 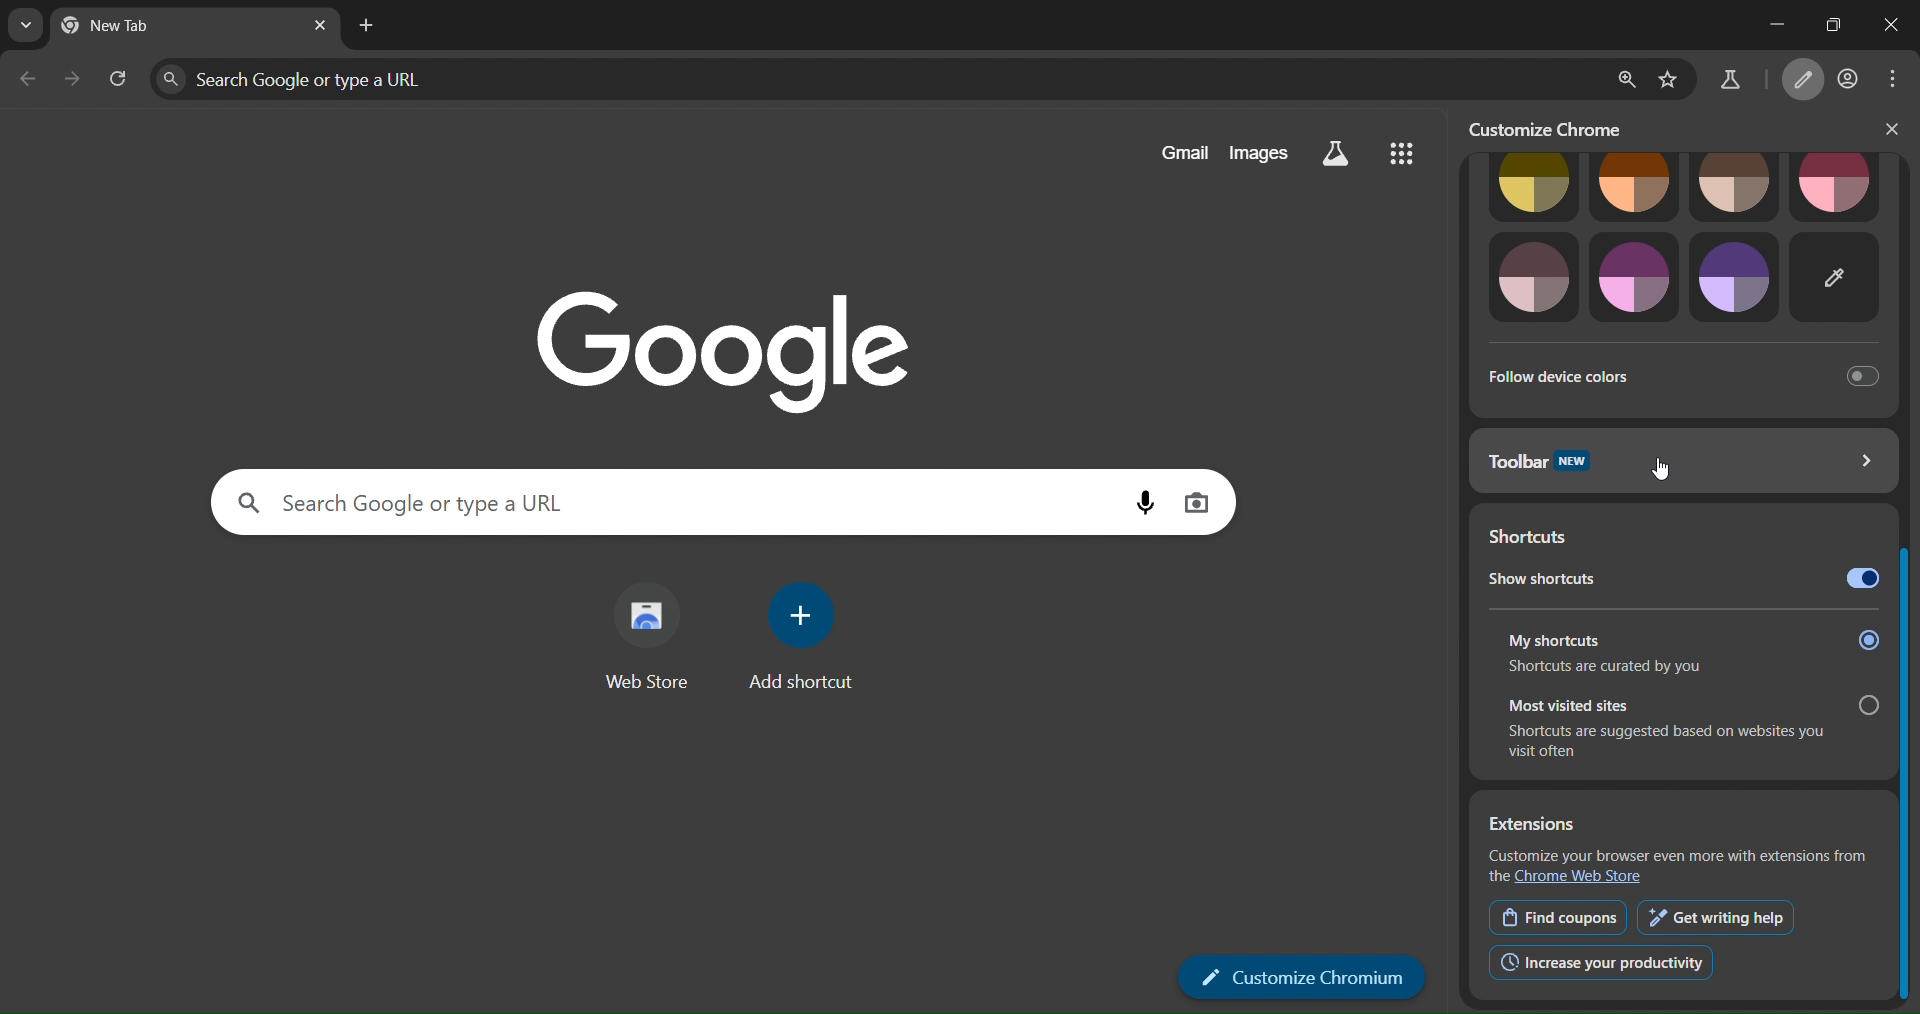 What do you see at coordinates (1680, 460) in the screenshot?
I see `toolbar` at bounding box center [1680, 460].